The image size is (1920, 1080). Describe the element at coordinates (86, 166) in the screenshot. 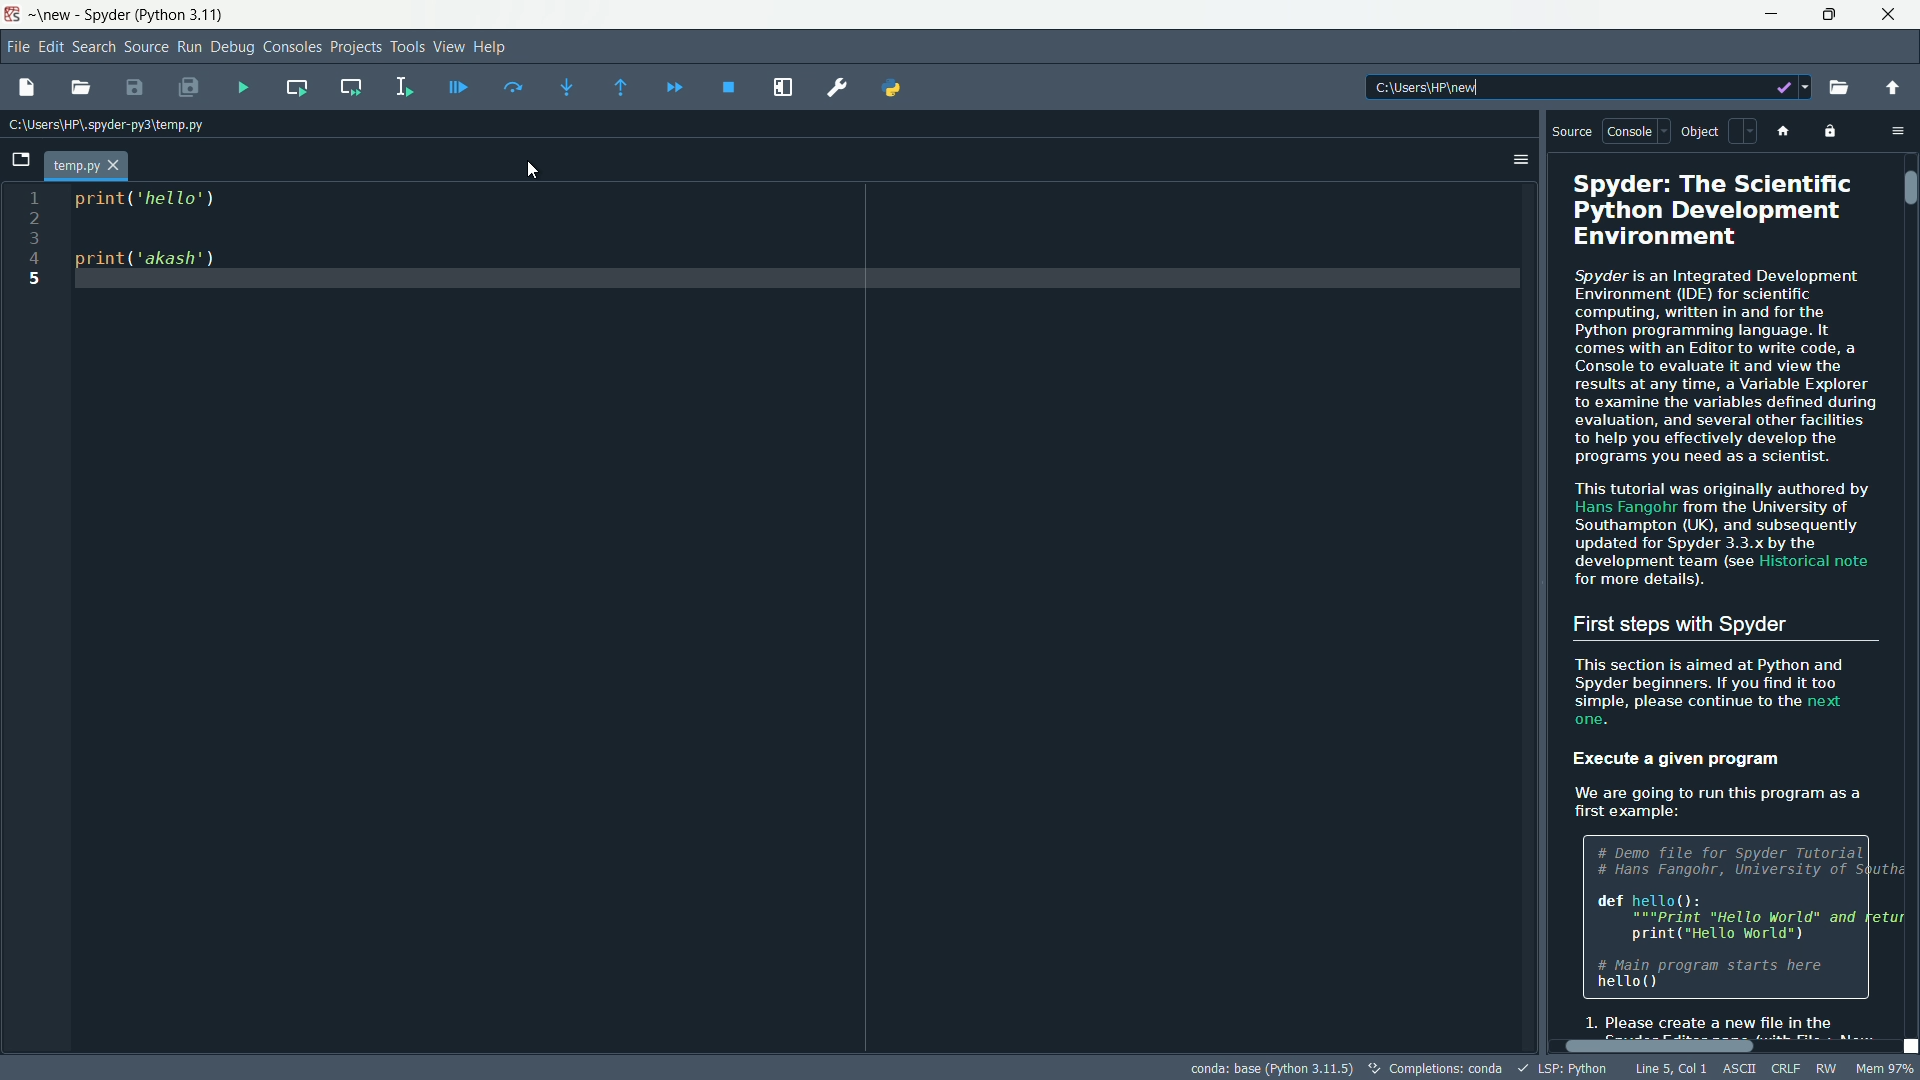

I see `file name` at that location.